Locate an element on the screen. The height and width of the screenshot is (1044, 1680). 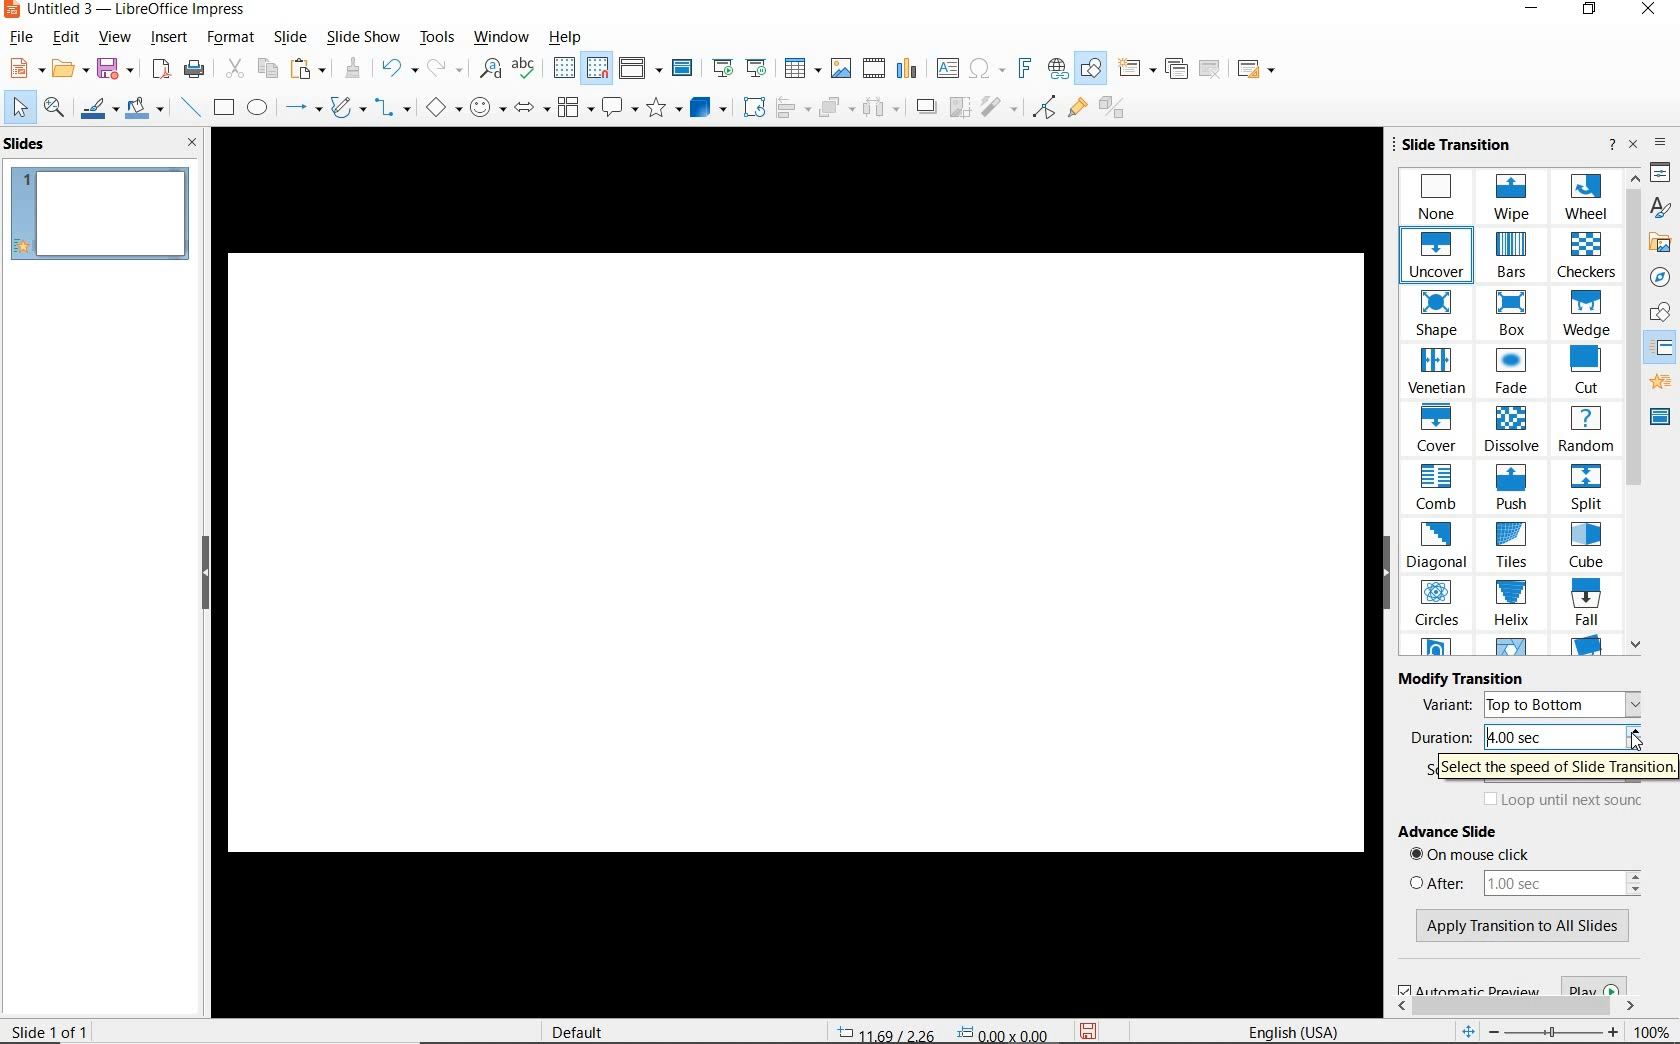
INSERT IMAGE is located at coordinates (843, 69).